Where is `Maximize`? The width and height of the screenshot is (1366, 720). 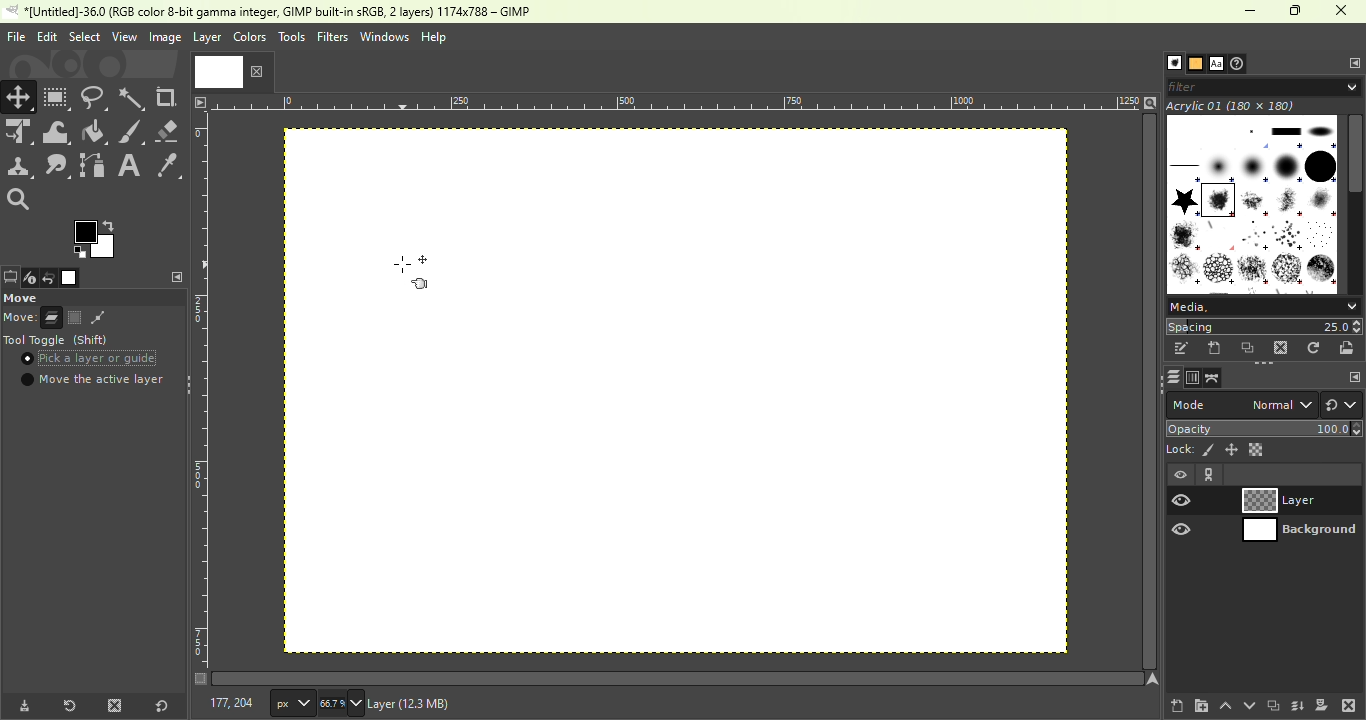
Maximize is located at coordinates (1298, 11).